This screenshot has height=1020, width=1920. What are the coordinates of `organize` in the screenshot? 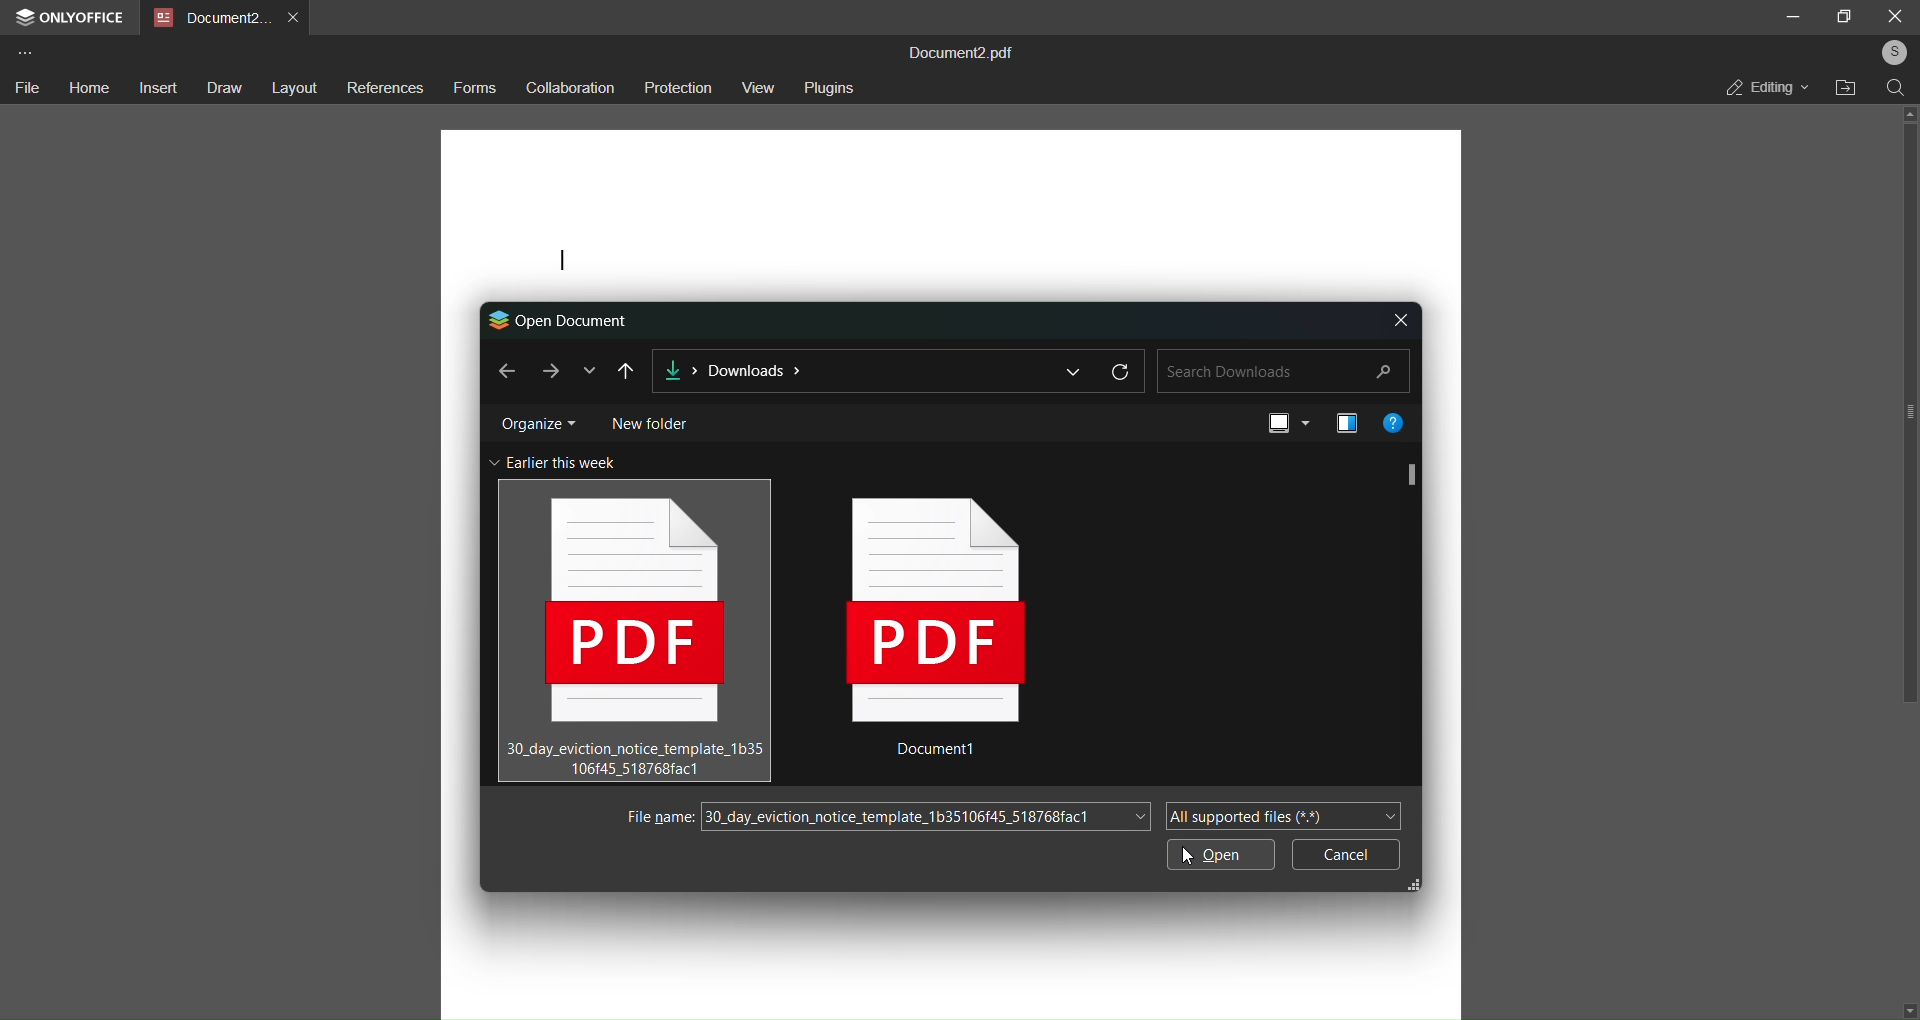 It's located at (537, 420).